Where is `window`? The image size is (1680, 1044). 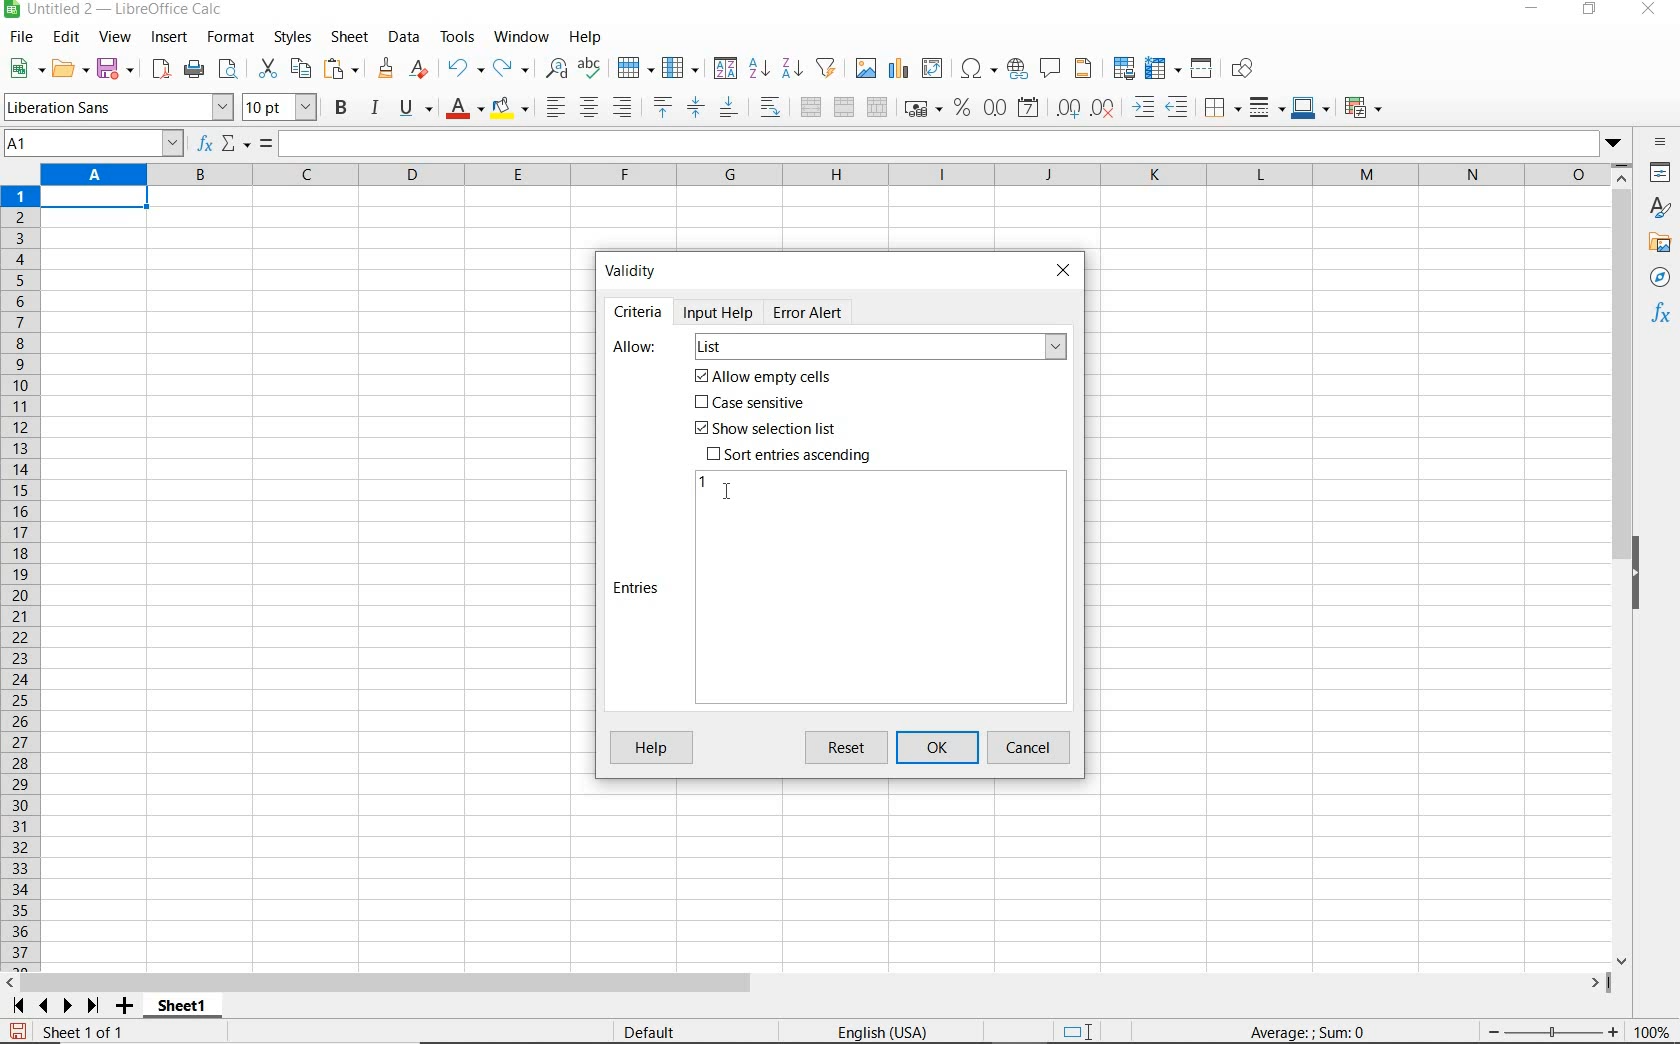 window is located at coordinates (521, 34).